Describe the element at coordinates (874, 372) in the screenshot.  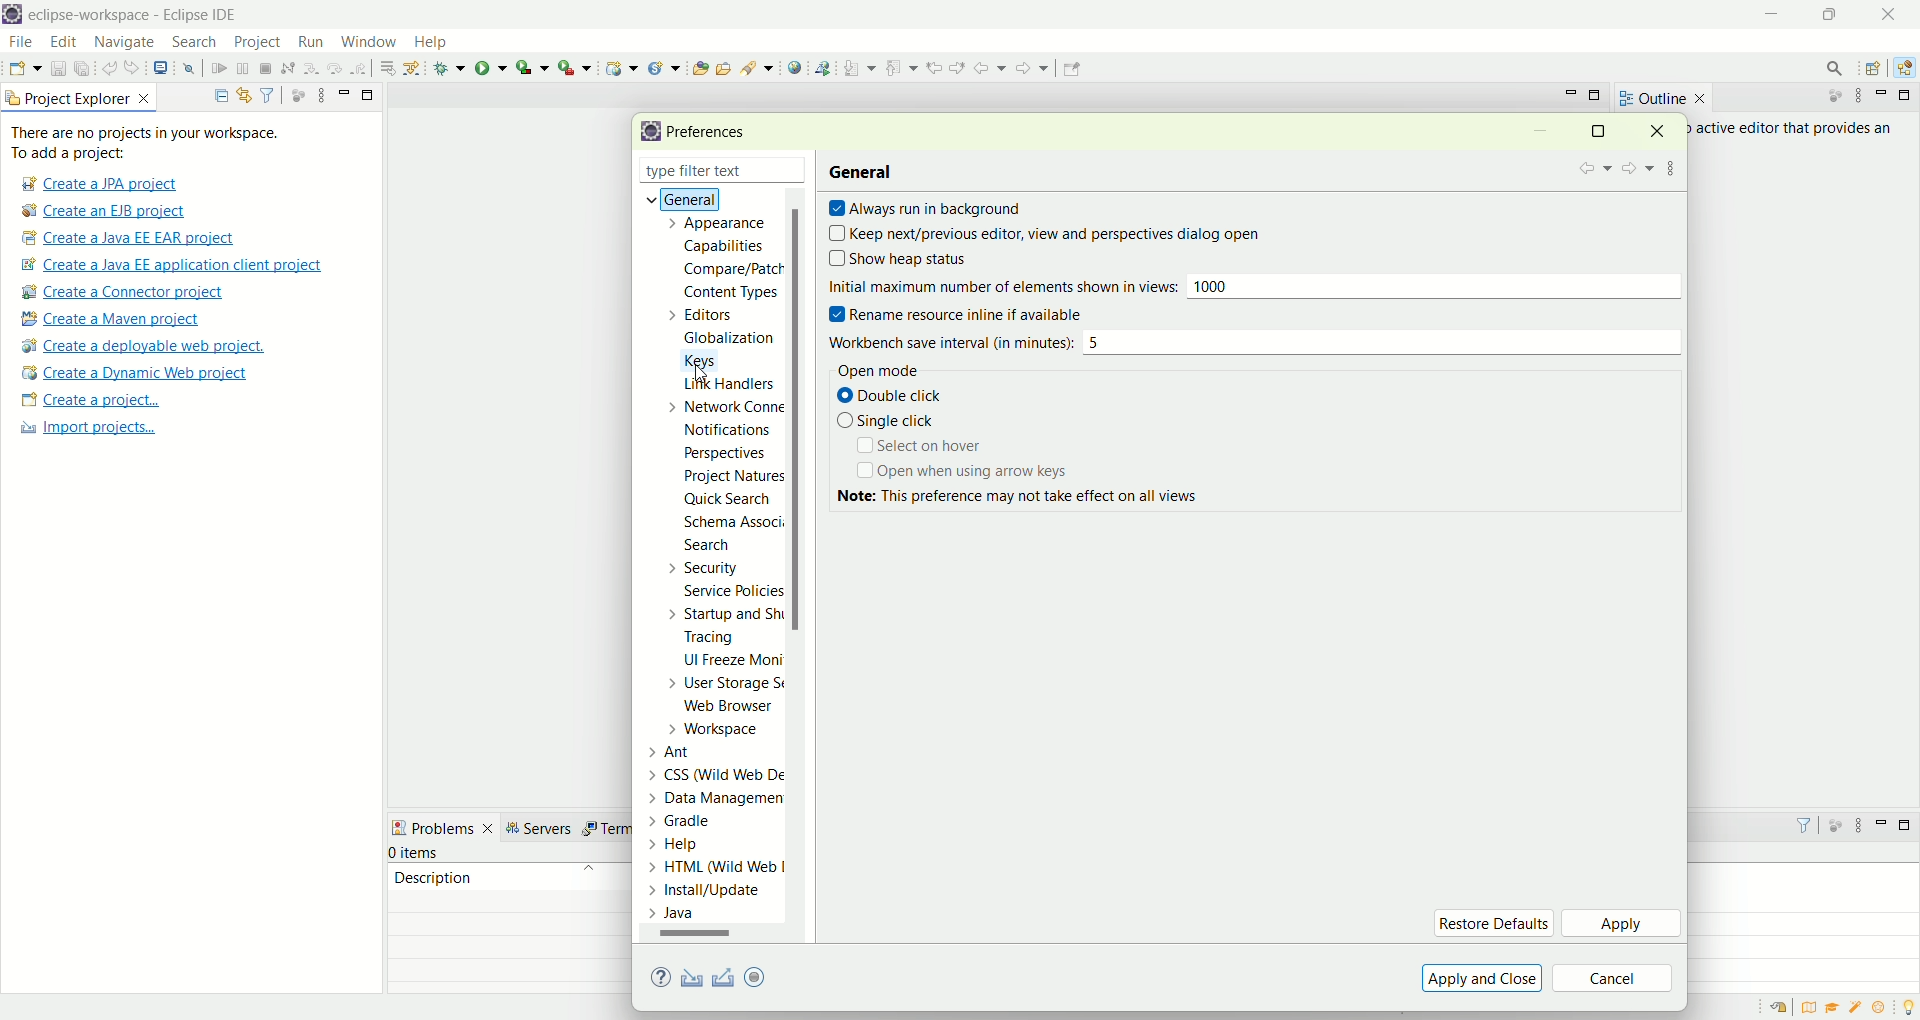
I see `open mode` at that location.